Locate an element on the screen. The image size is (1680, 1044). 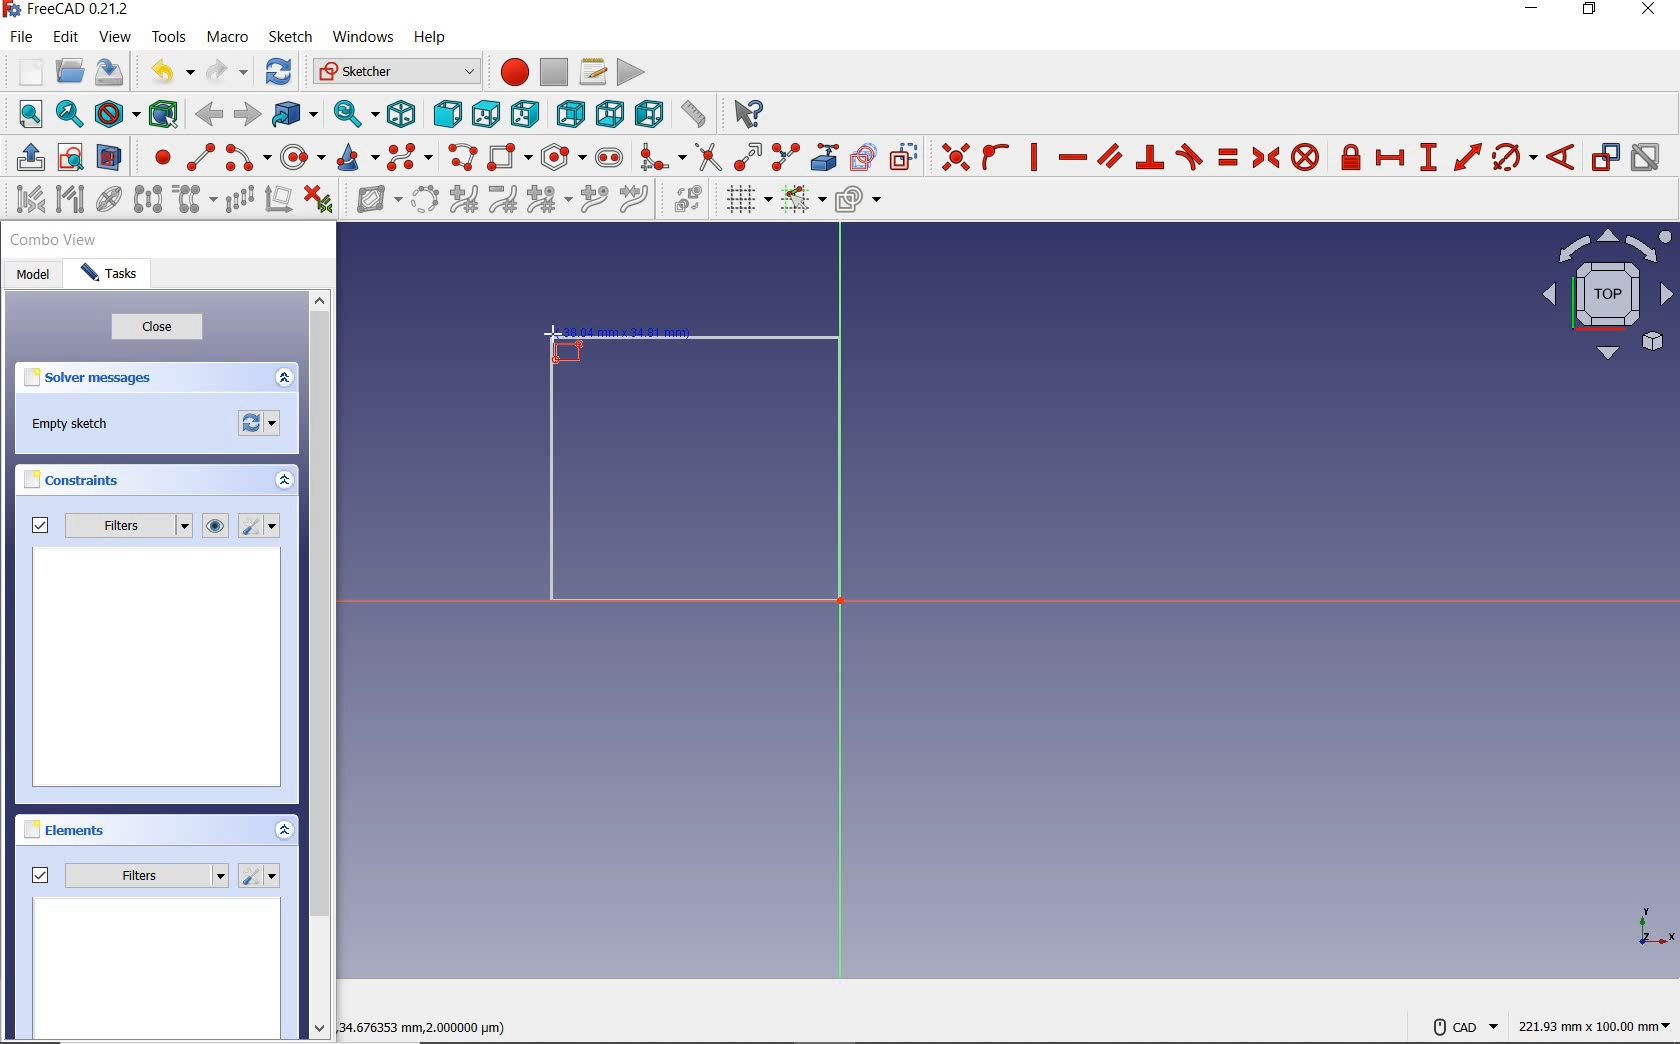
right is located at coordinates (528, 116).